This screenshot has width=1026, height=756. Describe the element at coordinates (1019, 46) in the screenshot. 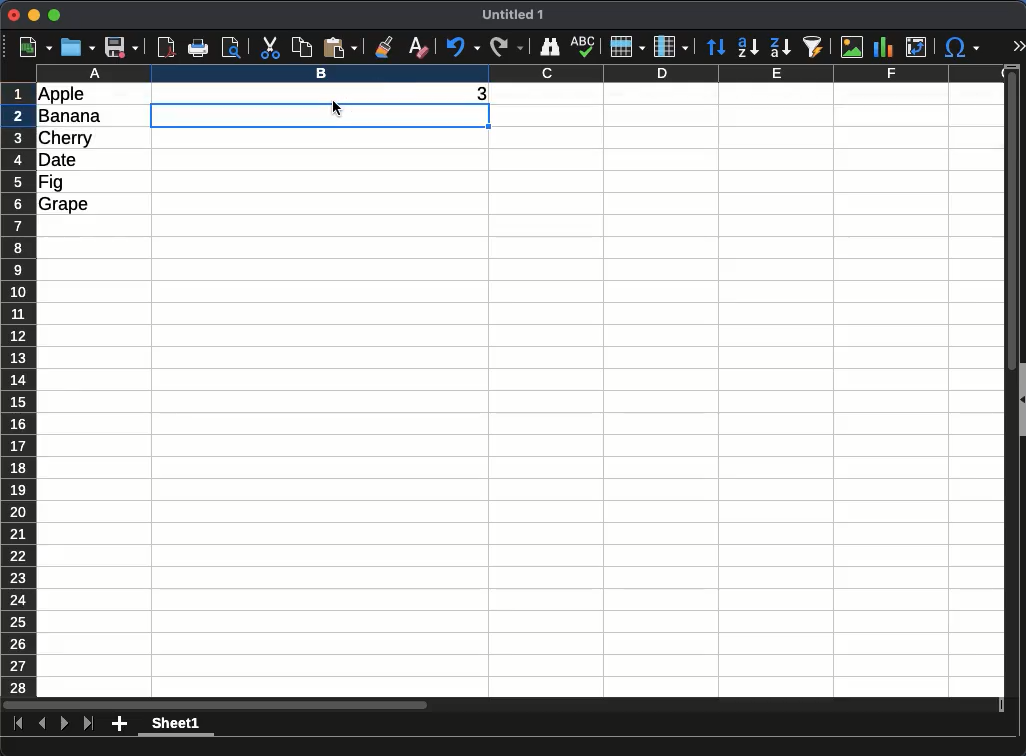

I see `expand` at that location.